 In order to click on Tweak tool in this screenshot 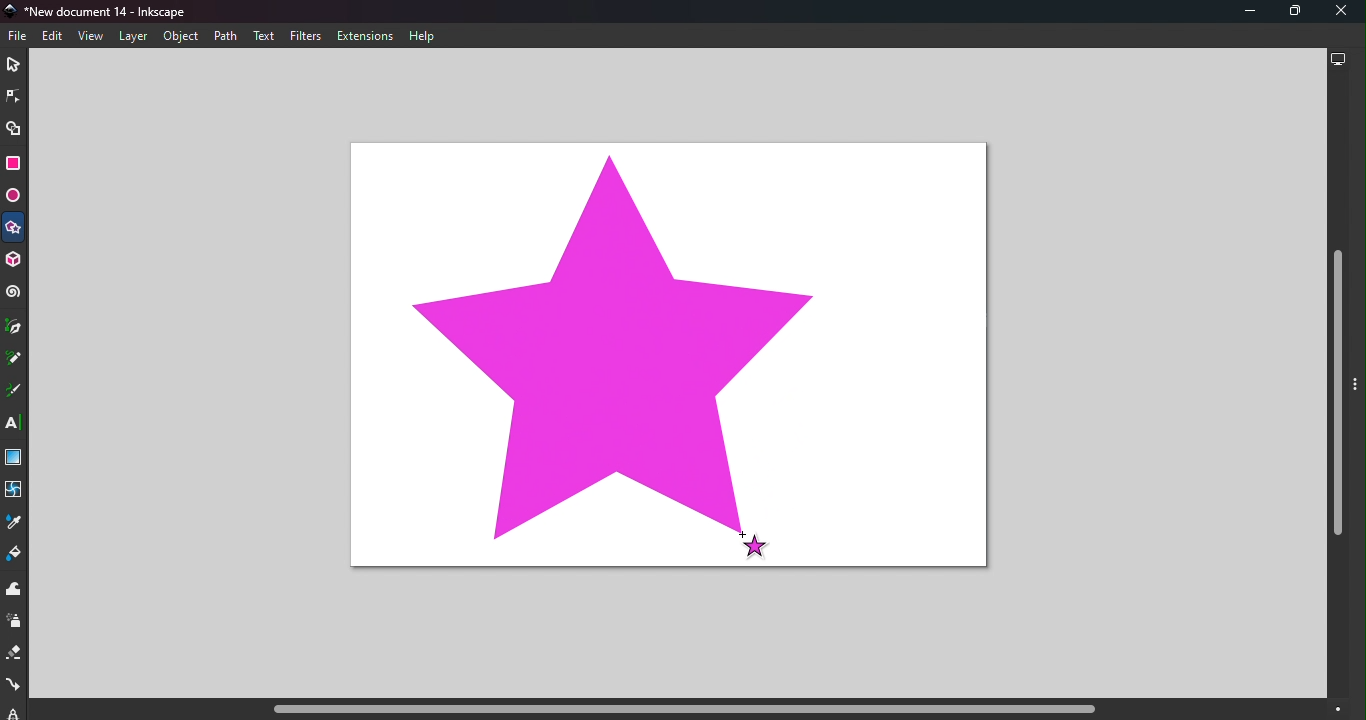, I will do `click(17, 590)`.